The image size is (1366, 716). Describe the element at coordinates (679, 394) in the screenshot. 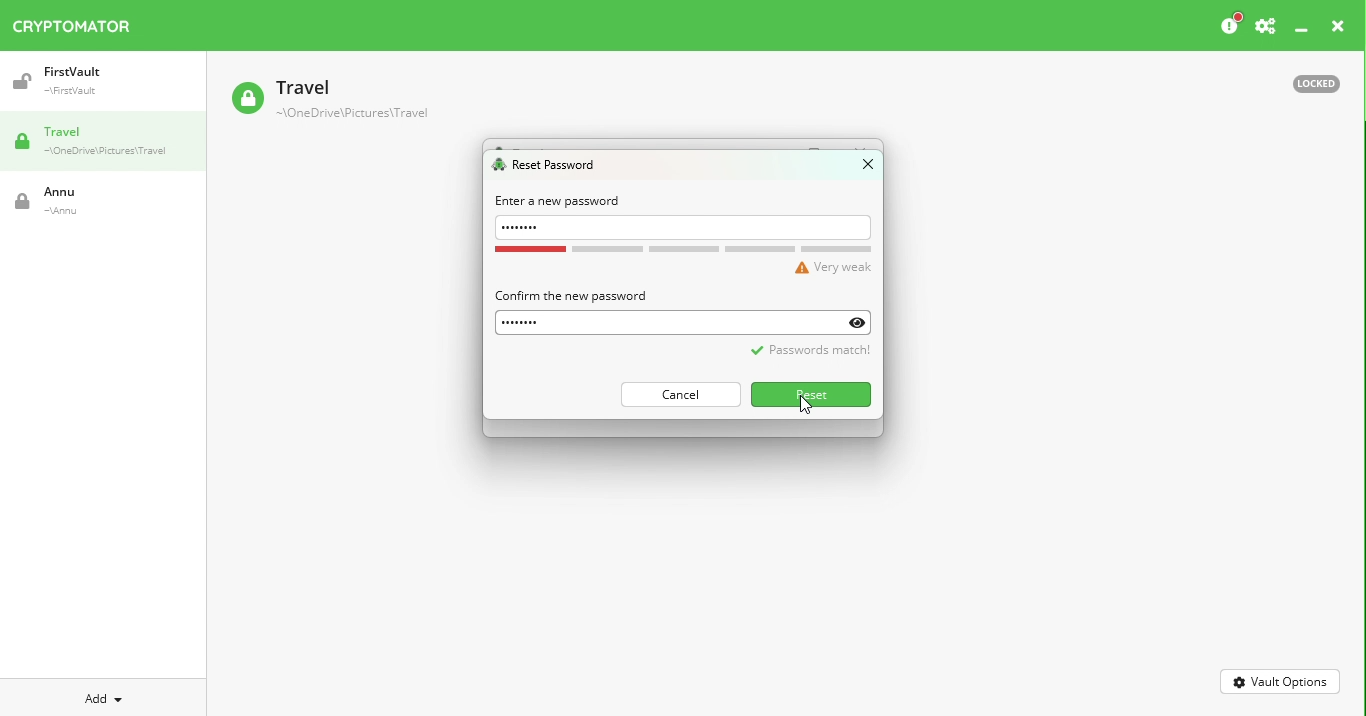

I see `Cancel` at that location.